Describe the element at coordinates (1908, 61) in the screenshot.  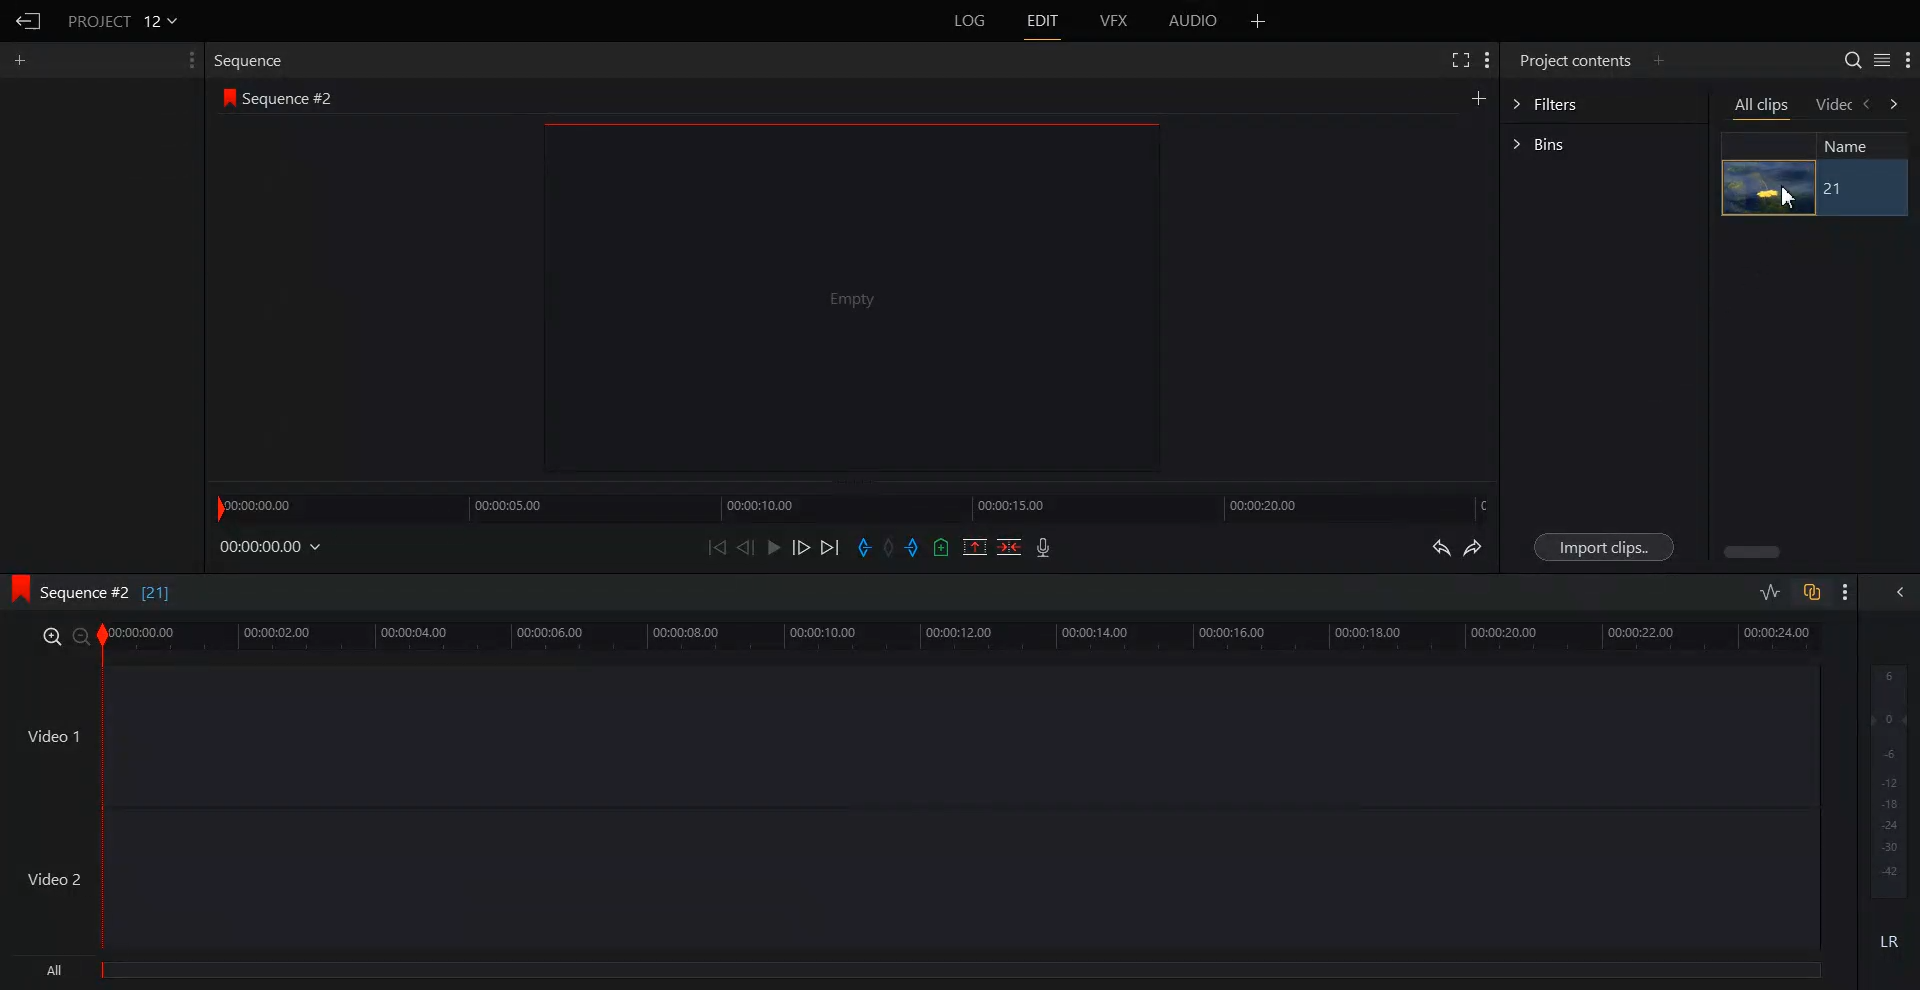
I see `Show Setting Menu` at that location.